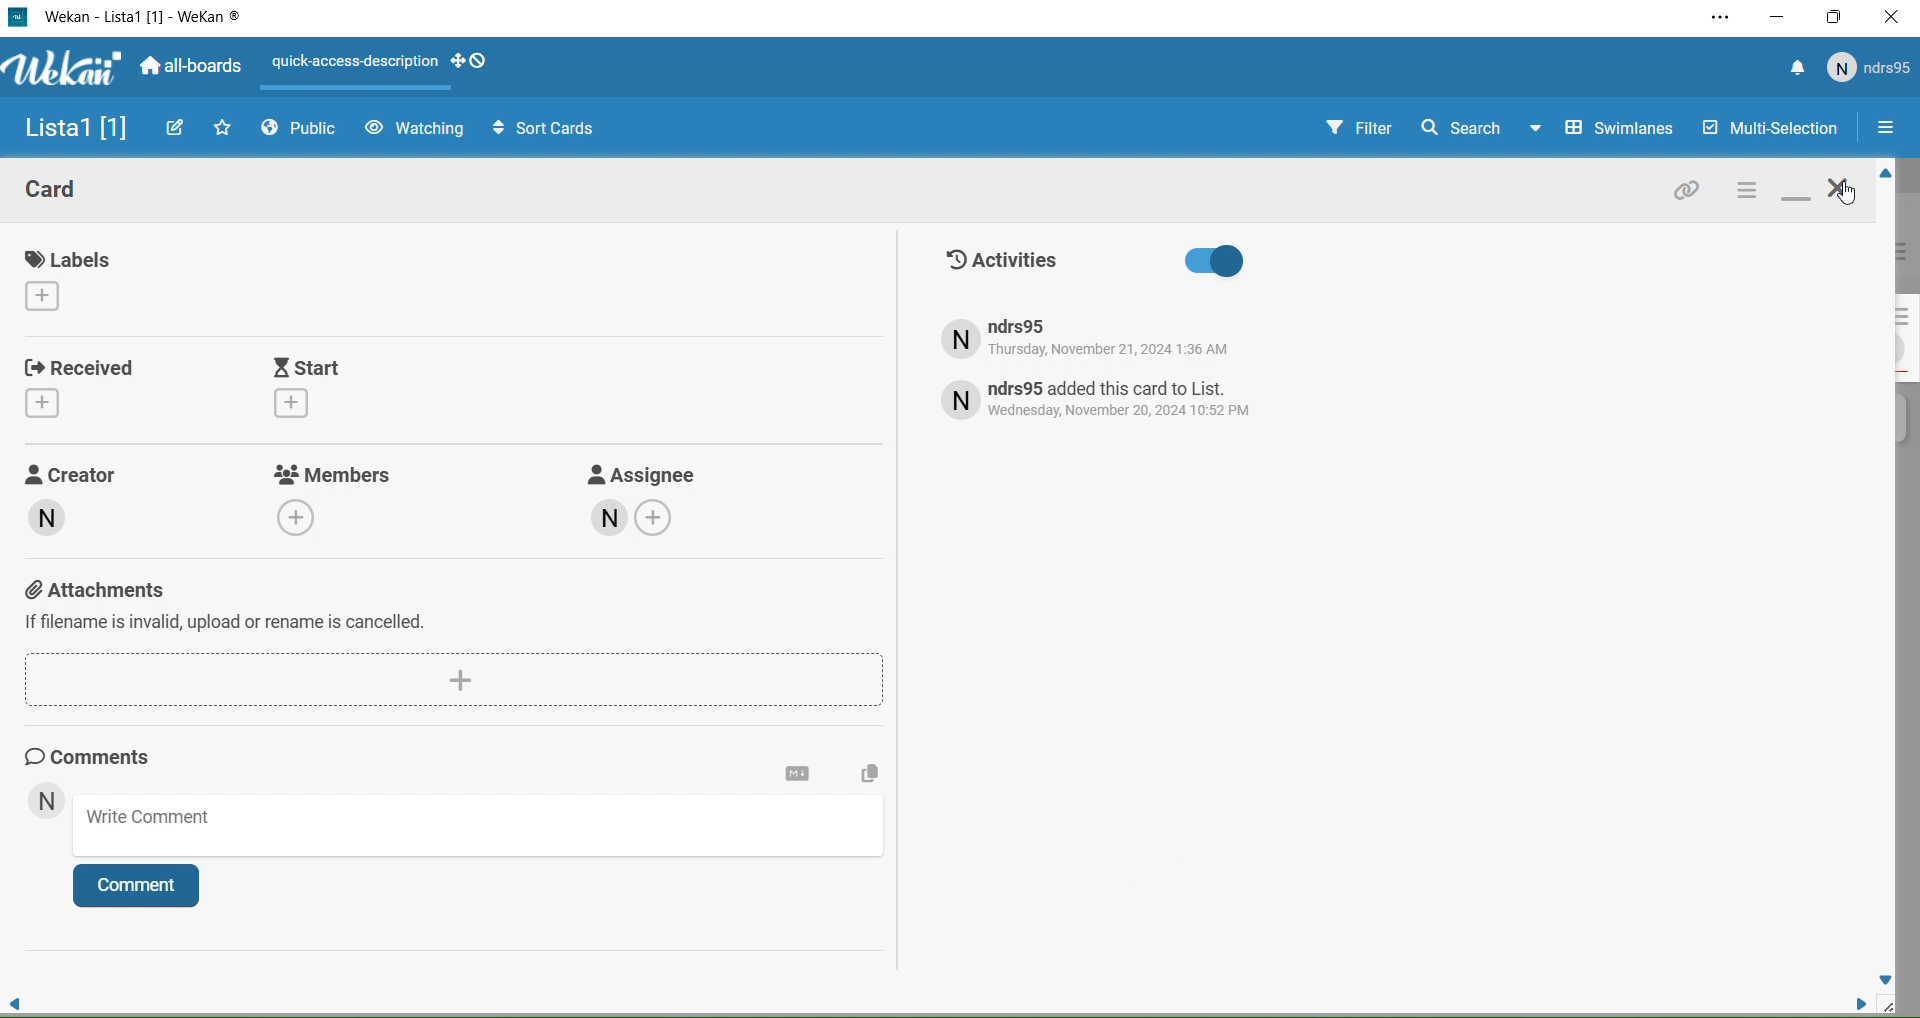 This screenshot has width=1920, height=1018. I want to click on minimise, so click(1796, 194).